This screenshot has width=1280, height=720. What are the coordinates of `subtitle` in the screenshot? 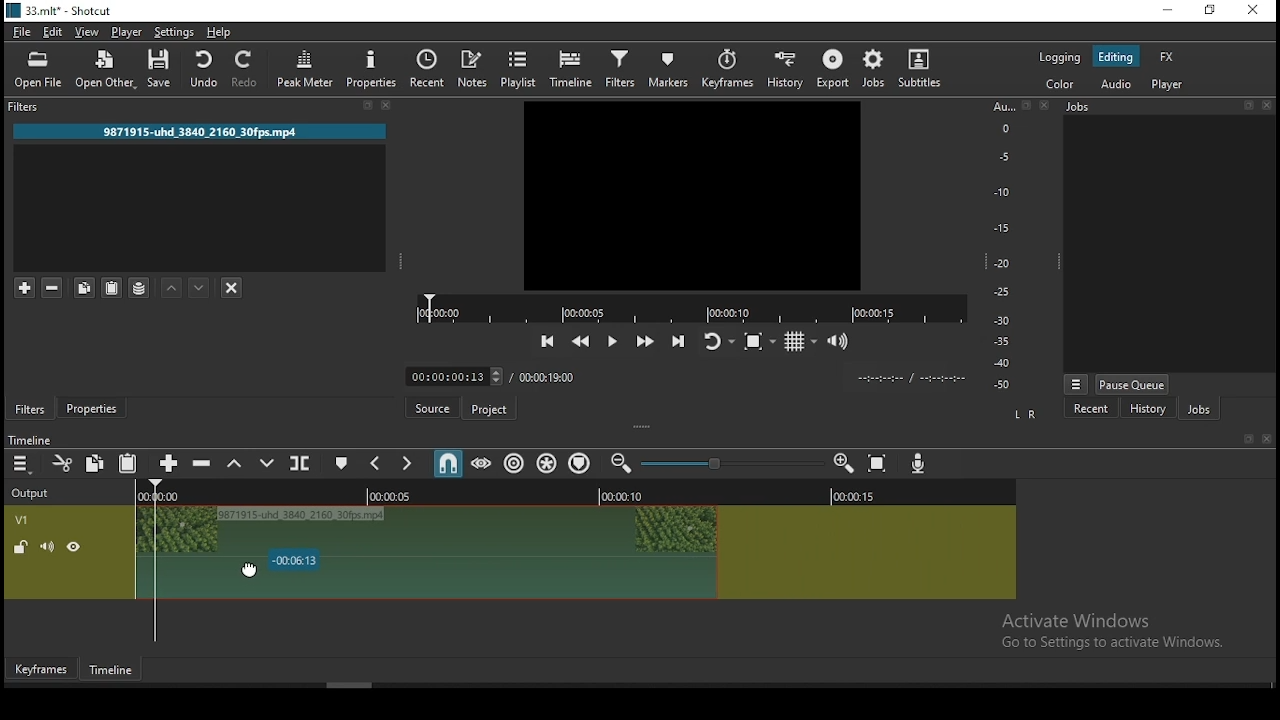 It's located at (923, 68).